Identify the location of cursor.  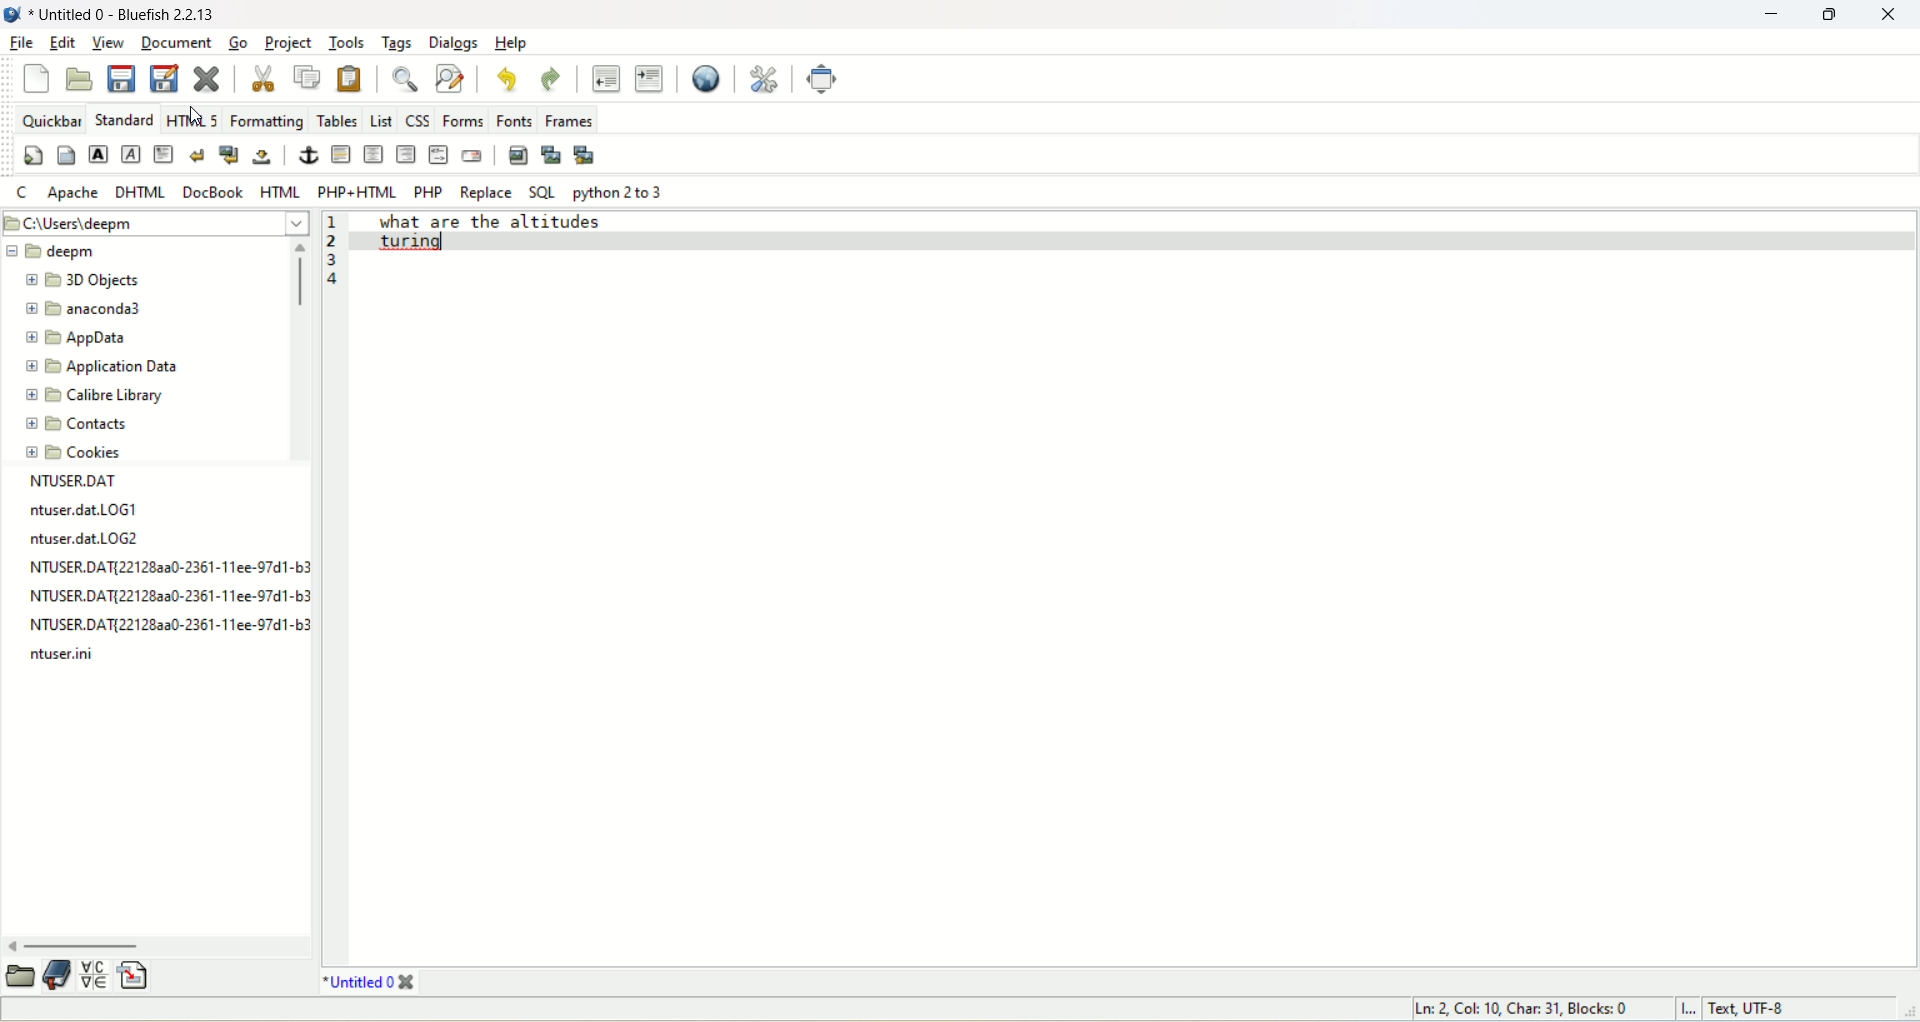
(380, 240).